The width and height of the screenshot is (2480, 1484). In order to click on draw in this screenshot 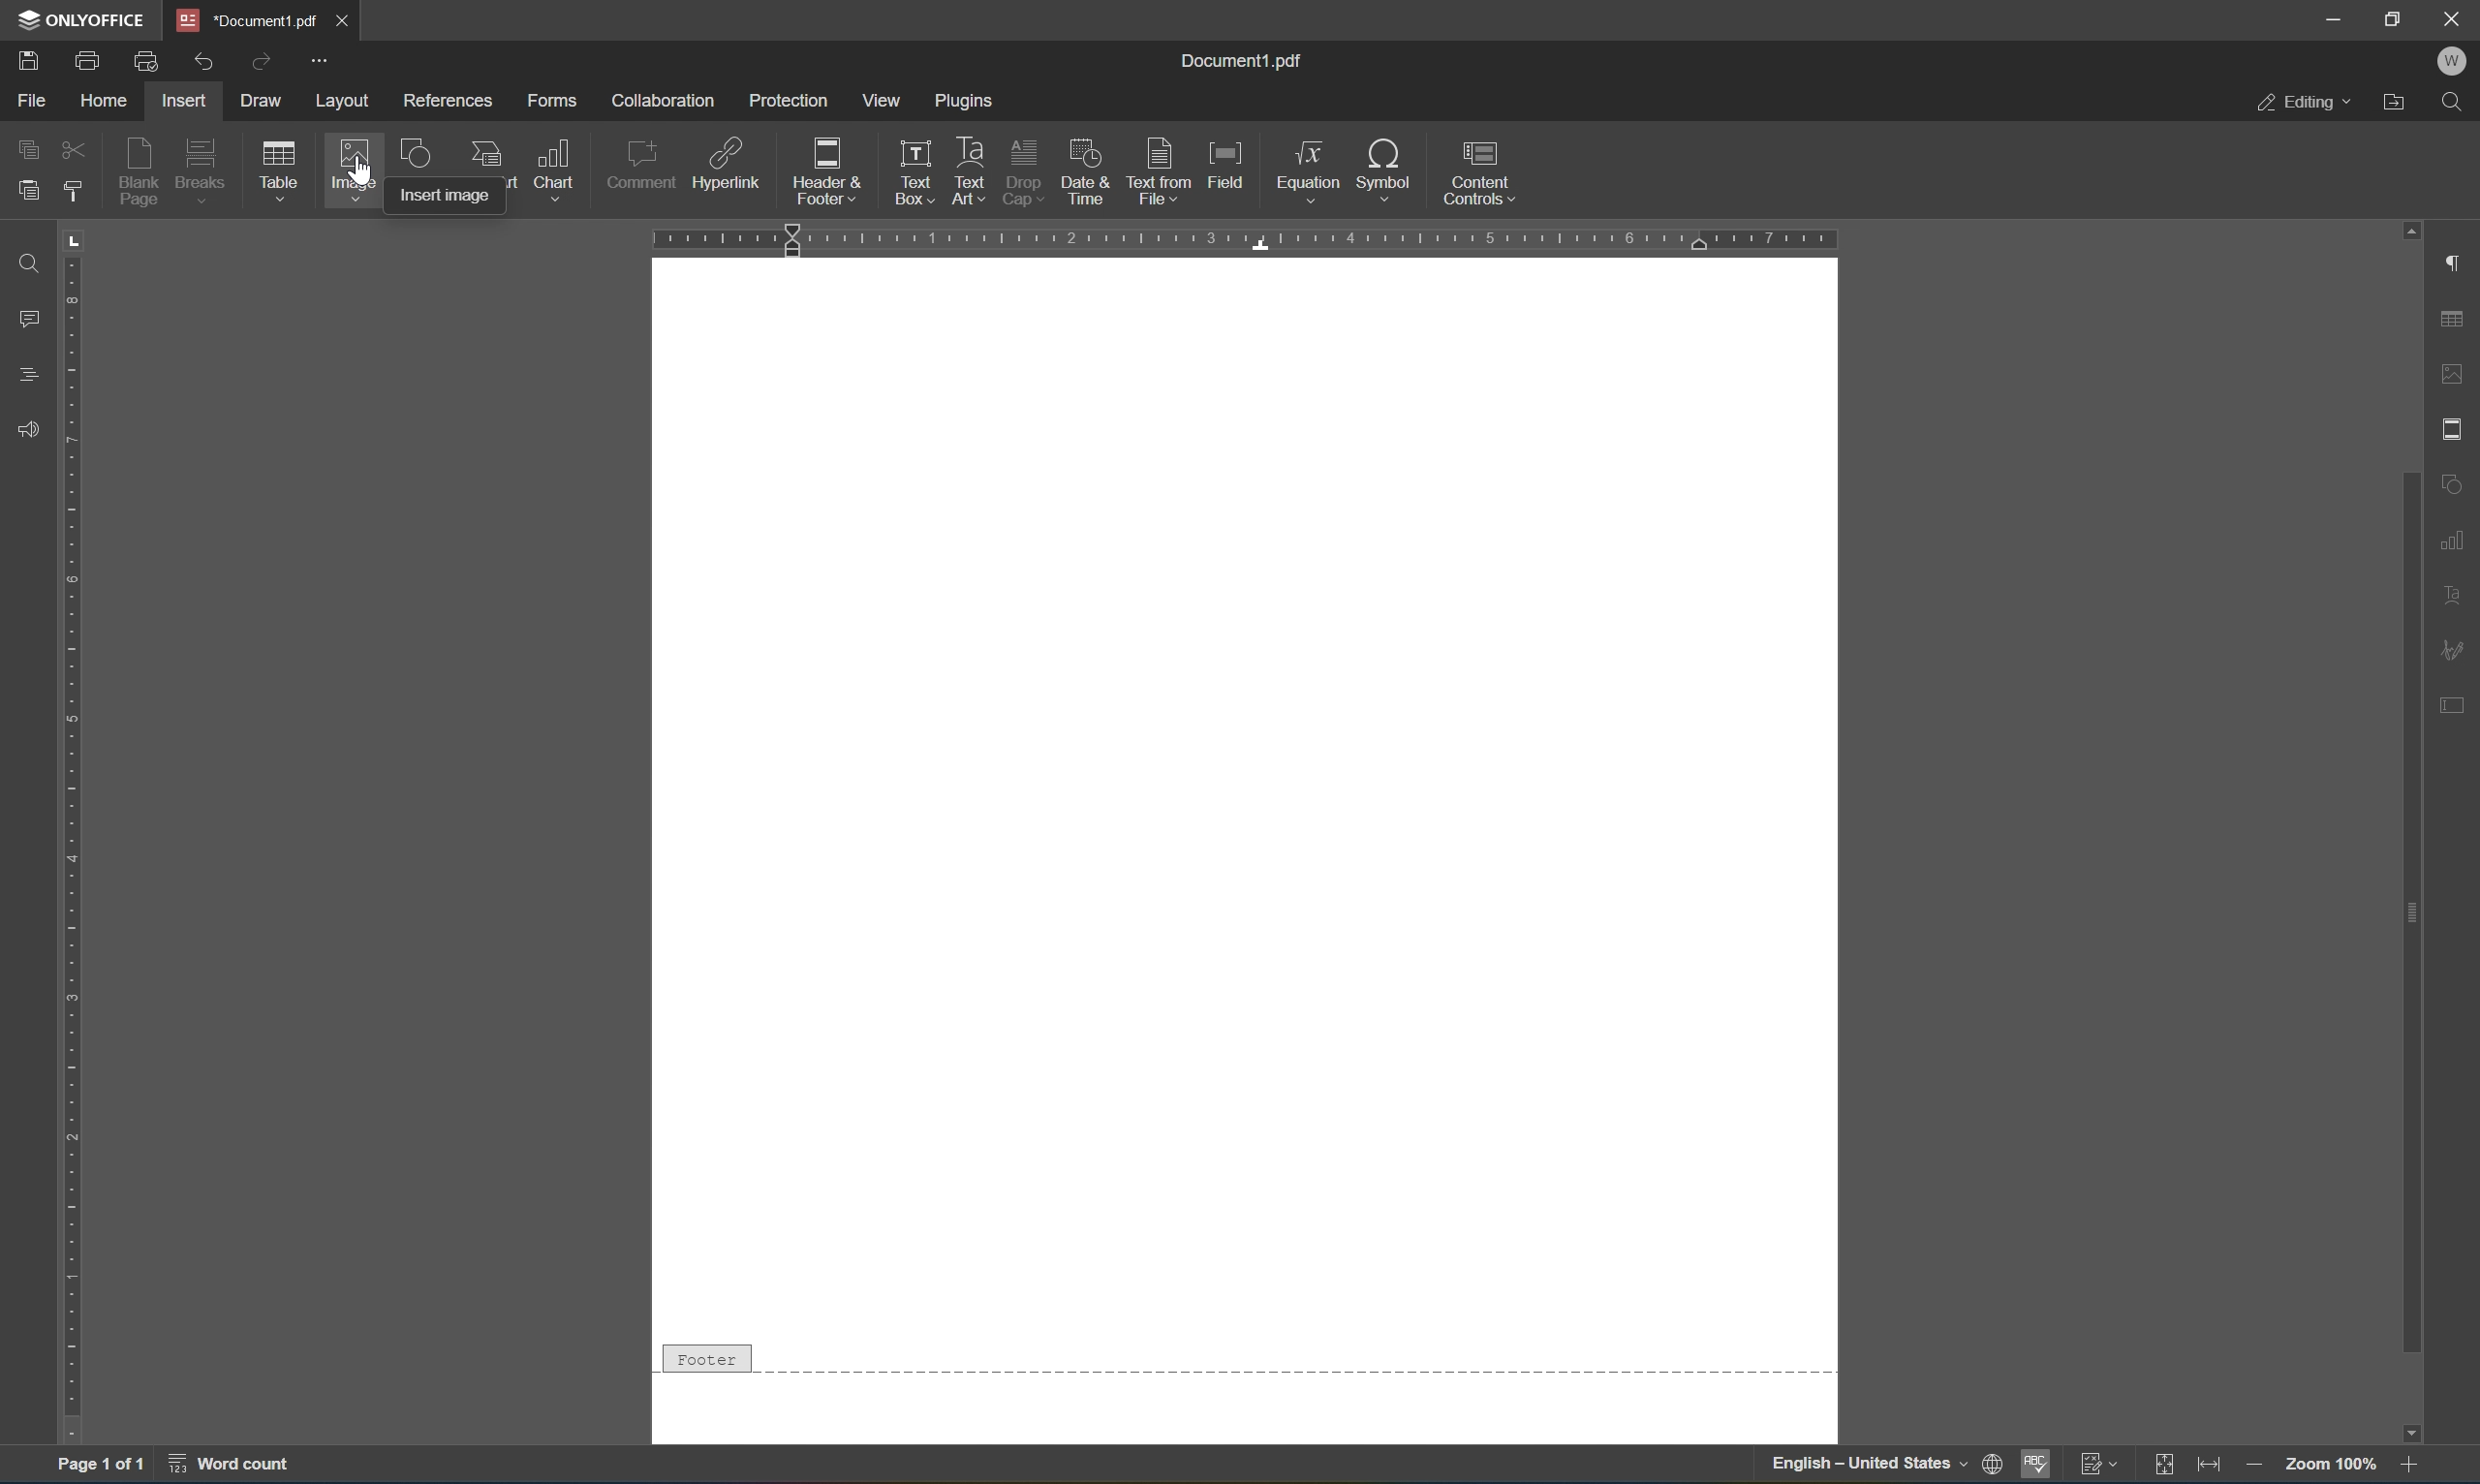, I will do `click(270, 101)`.